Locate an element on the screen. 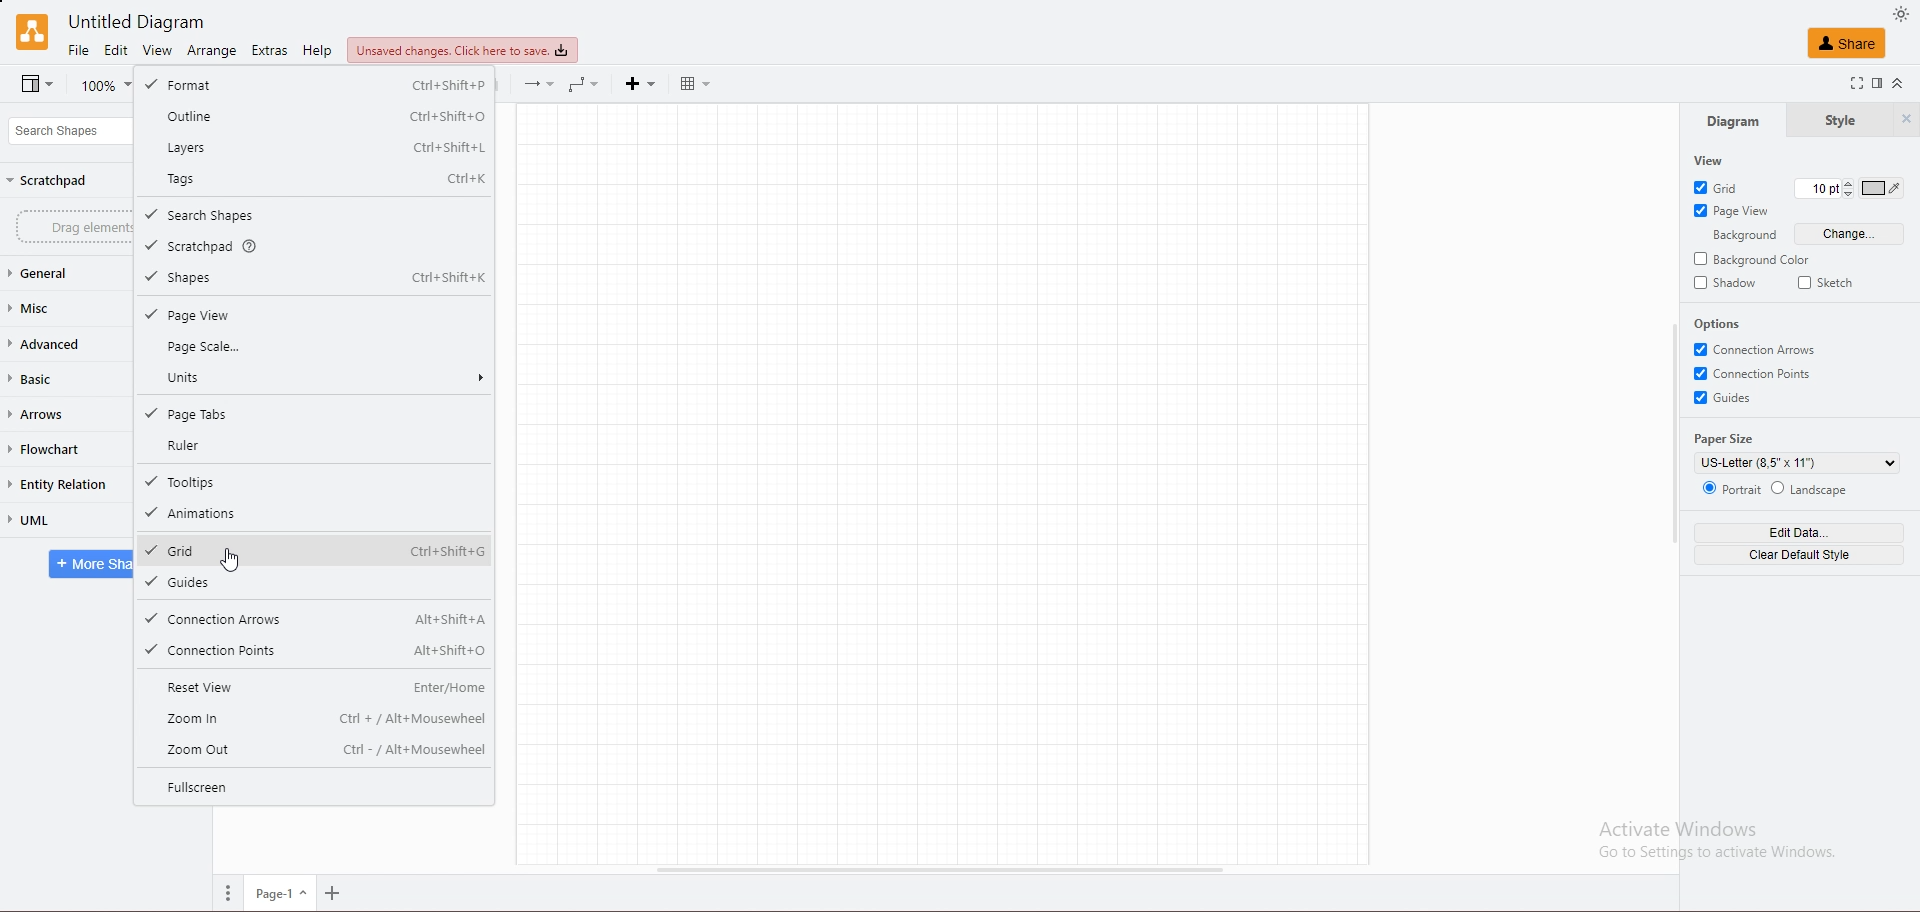 The height and width of the screenshot is (912, 1920). format is located at coordinates (1879, 83).